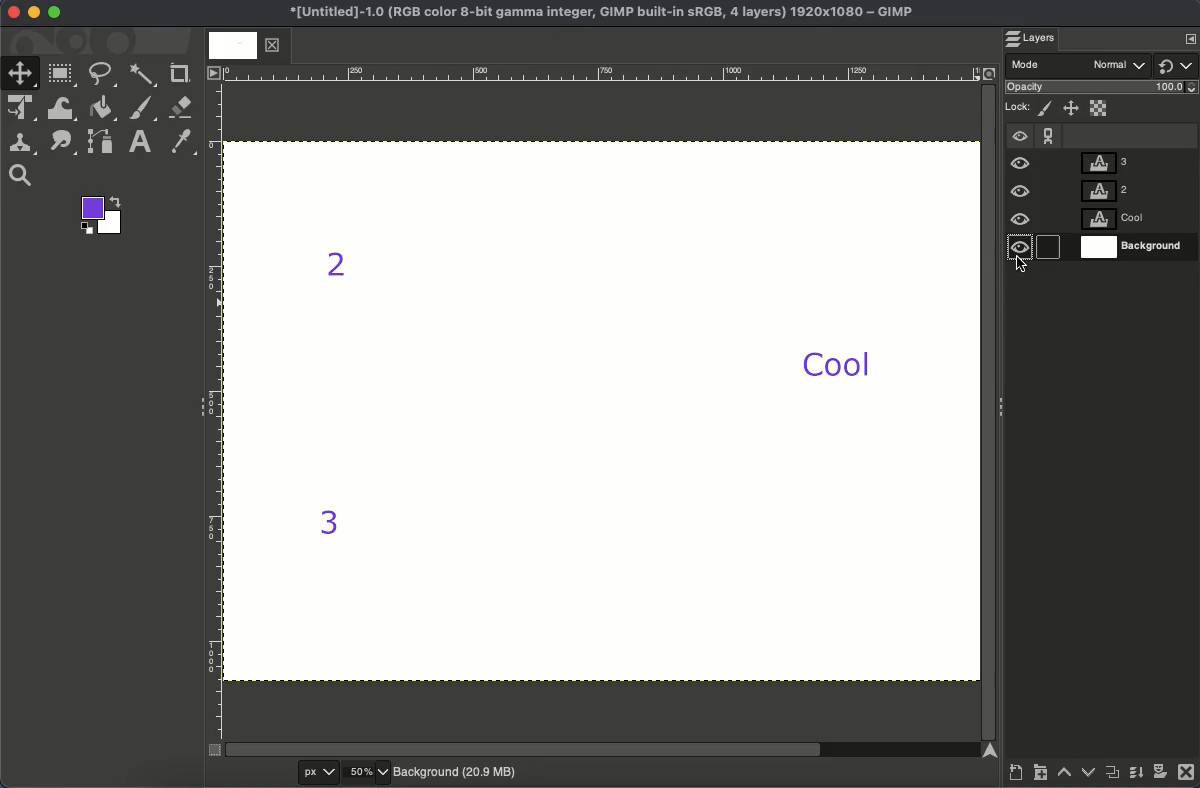  I want to click on Smudge, so click(61, 143).